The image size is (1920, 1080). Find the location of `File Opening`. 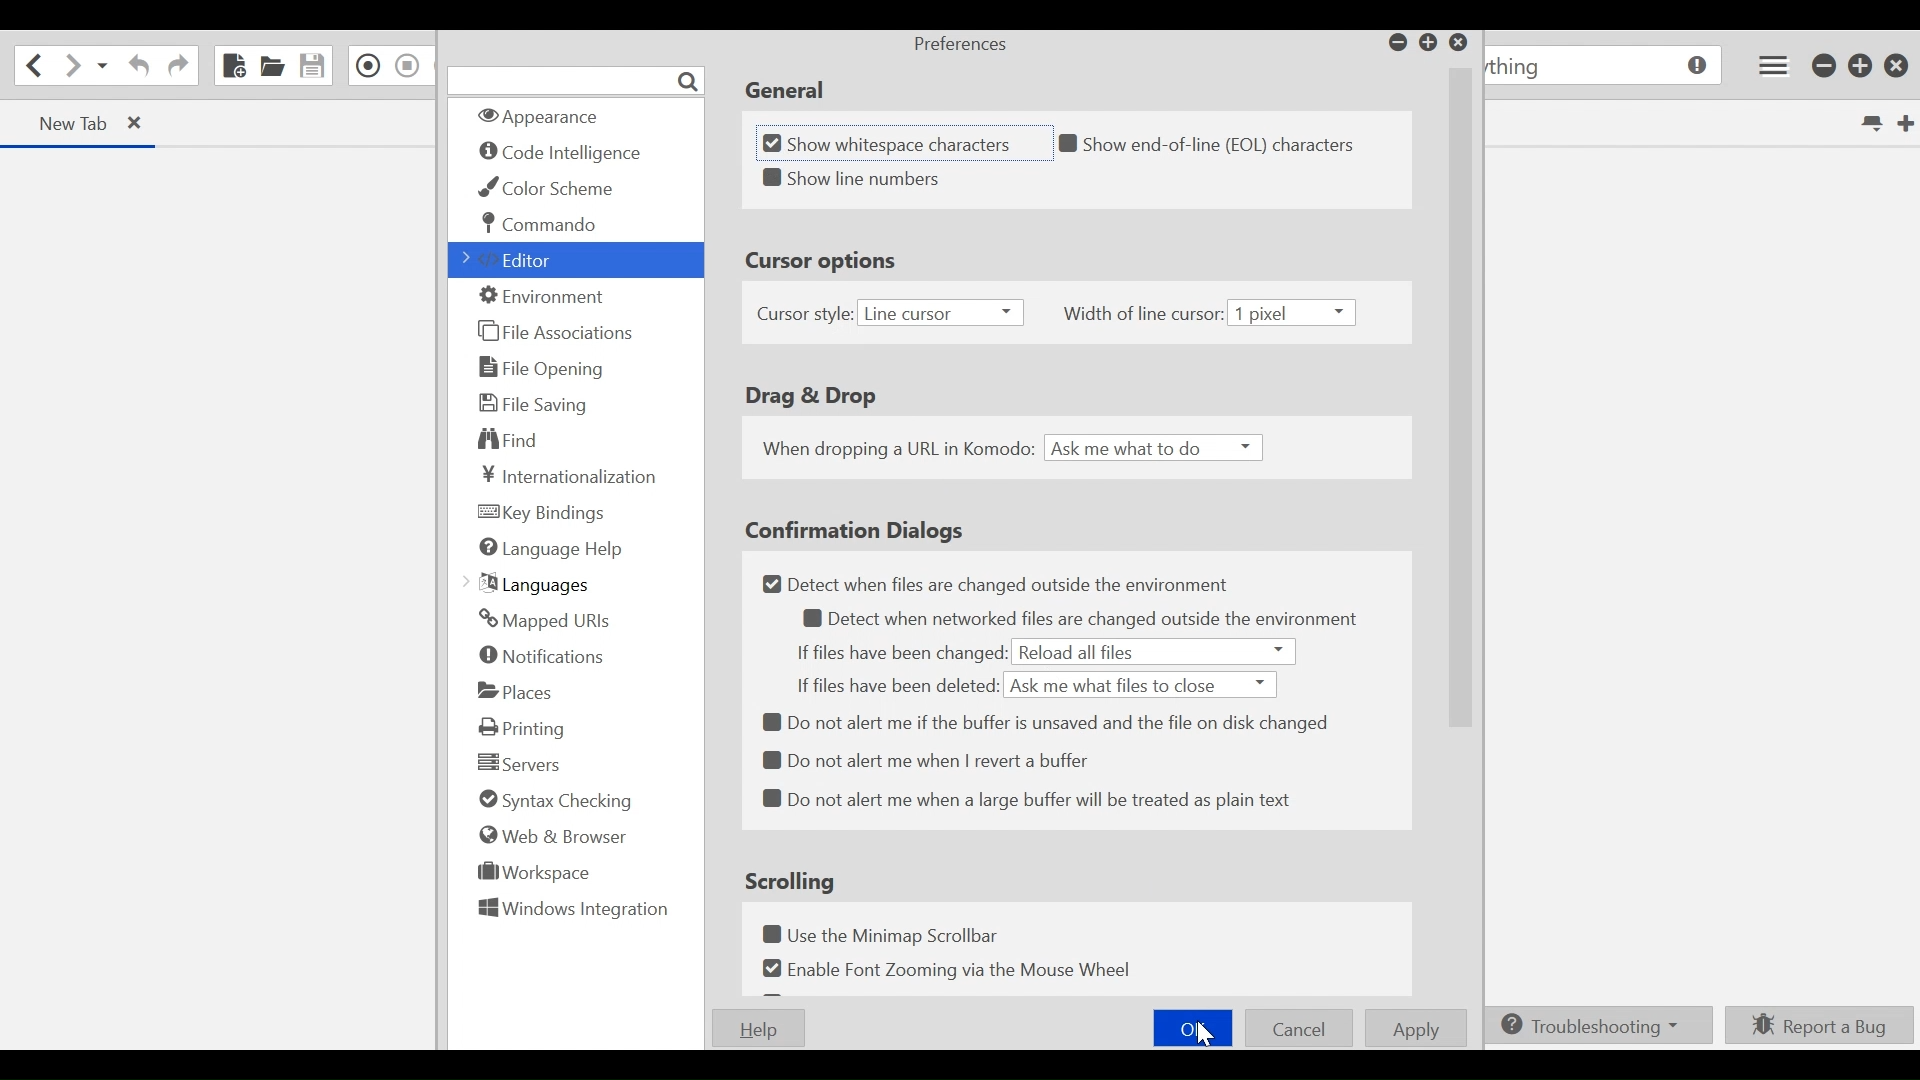

File Opening is located at coordinates (538, 369).